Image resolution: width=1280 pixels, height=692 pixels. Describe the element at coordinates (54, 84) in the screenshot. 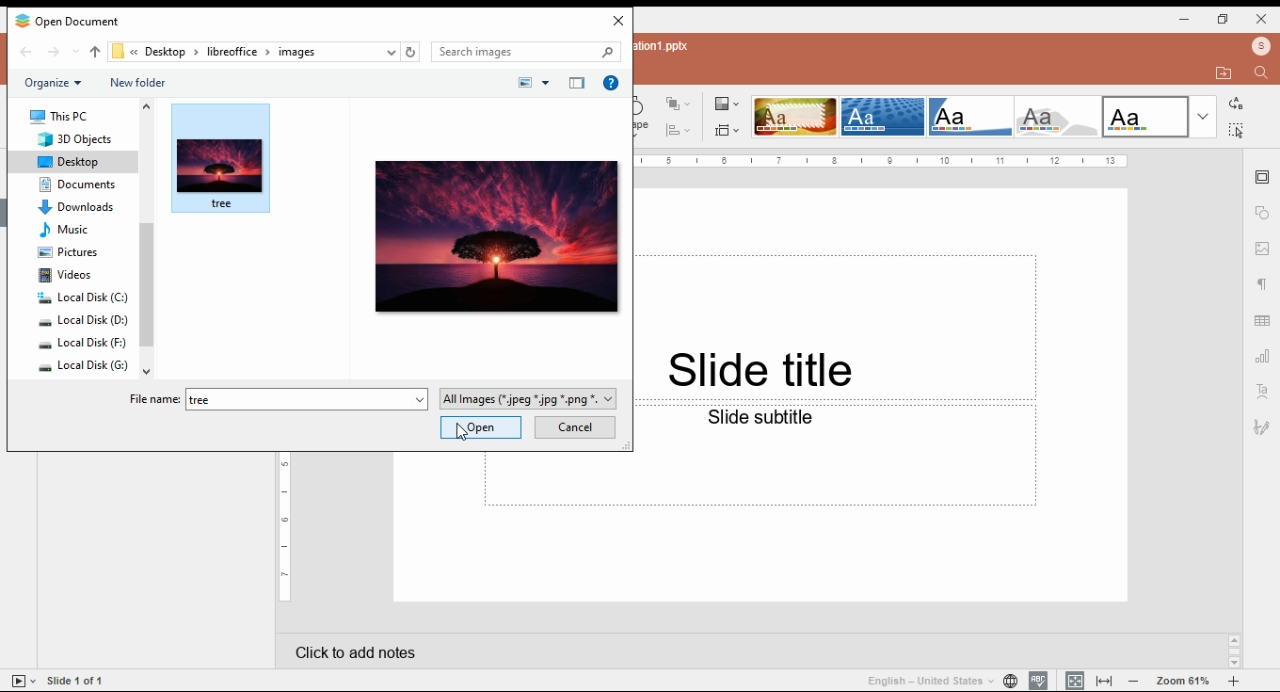

I see `organize` at that location.